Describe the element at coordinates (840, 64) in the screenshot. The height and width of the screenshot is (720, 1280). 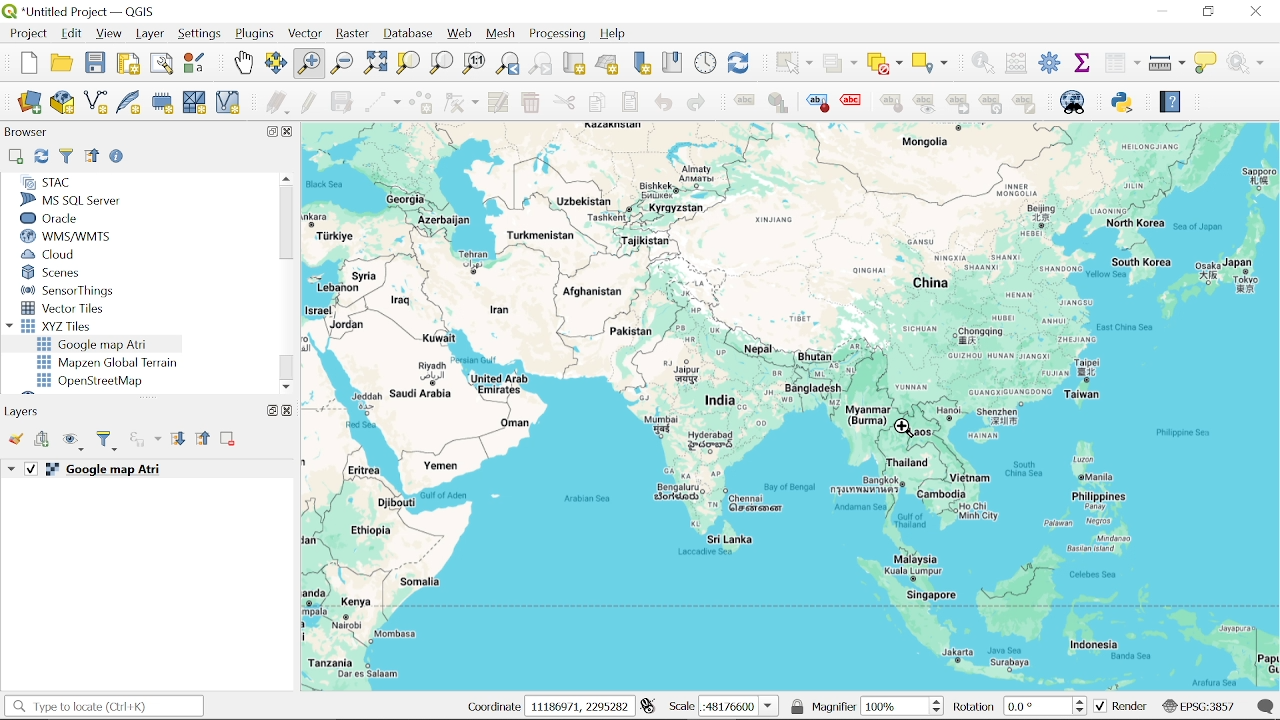
I see `Select features by value` at that location.